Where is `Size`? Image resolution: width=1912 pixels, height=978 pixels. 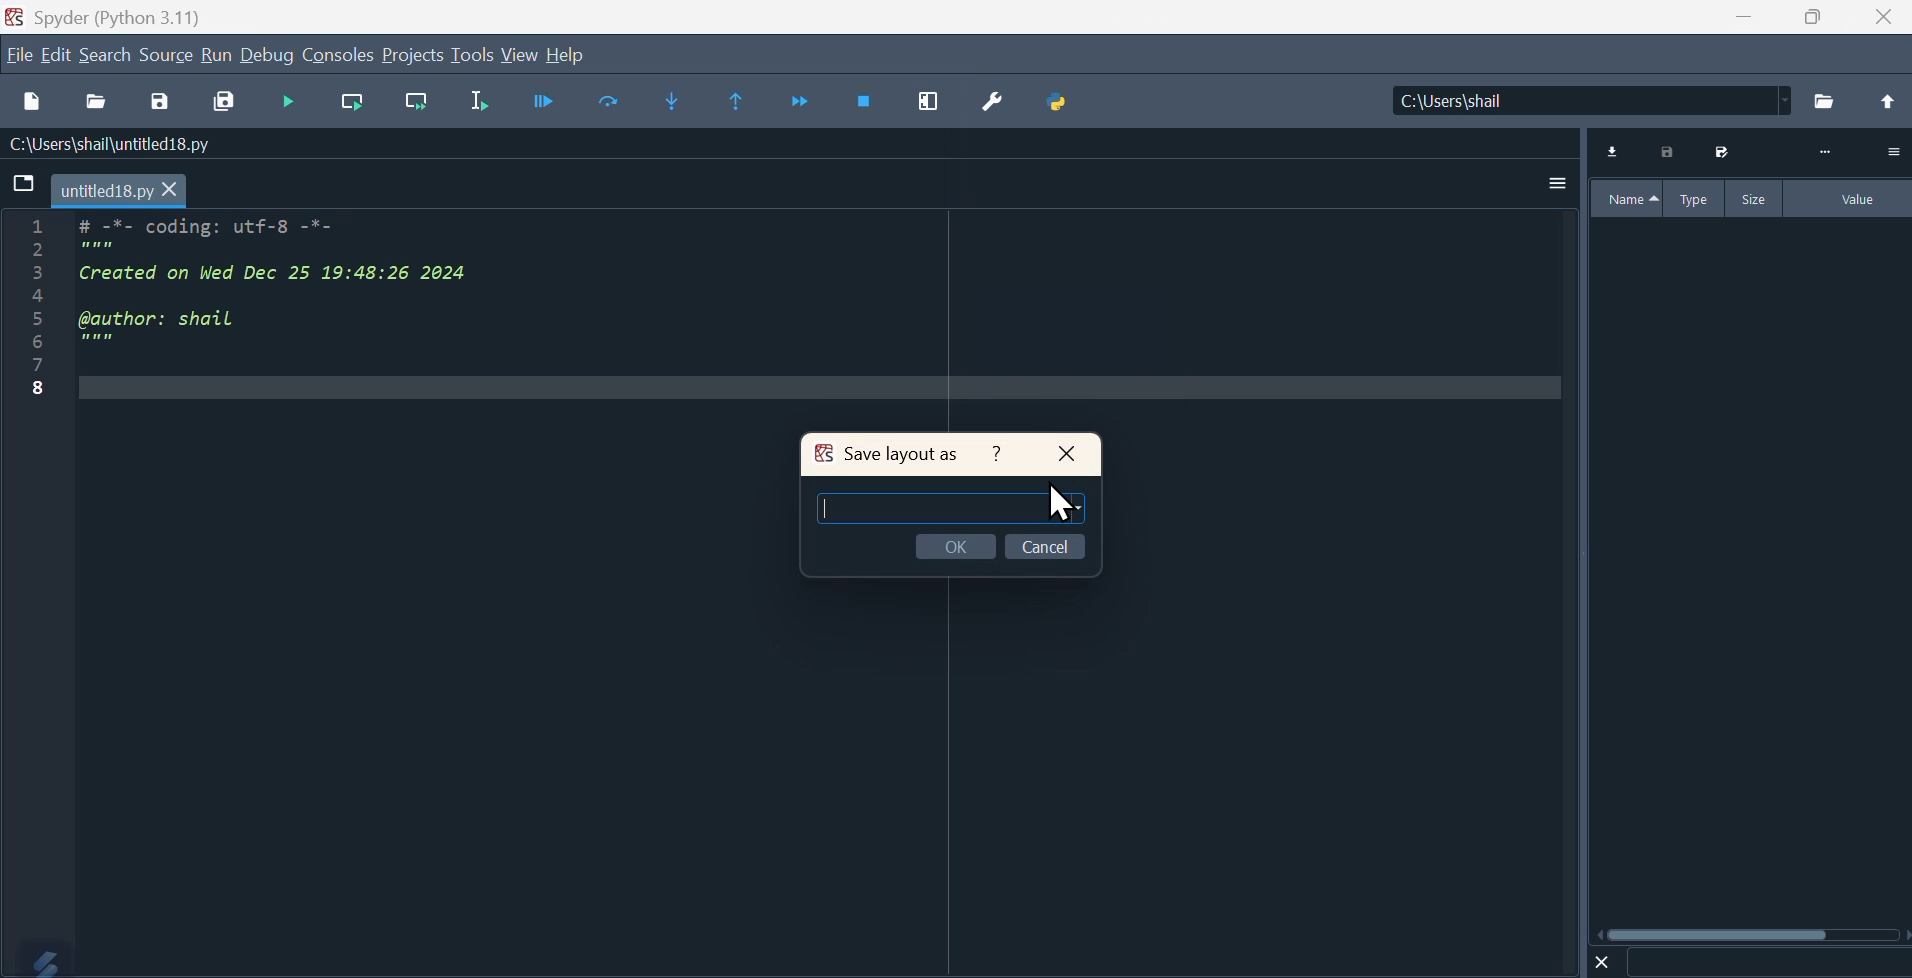
Size is located at coordinates (1756, 198).